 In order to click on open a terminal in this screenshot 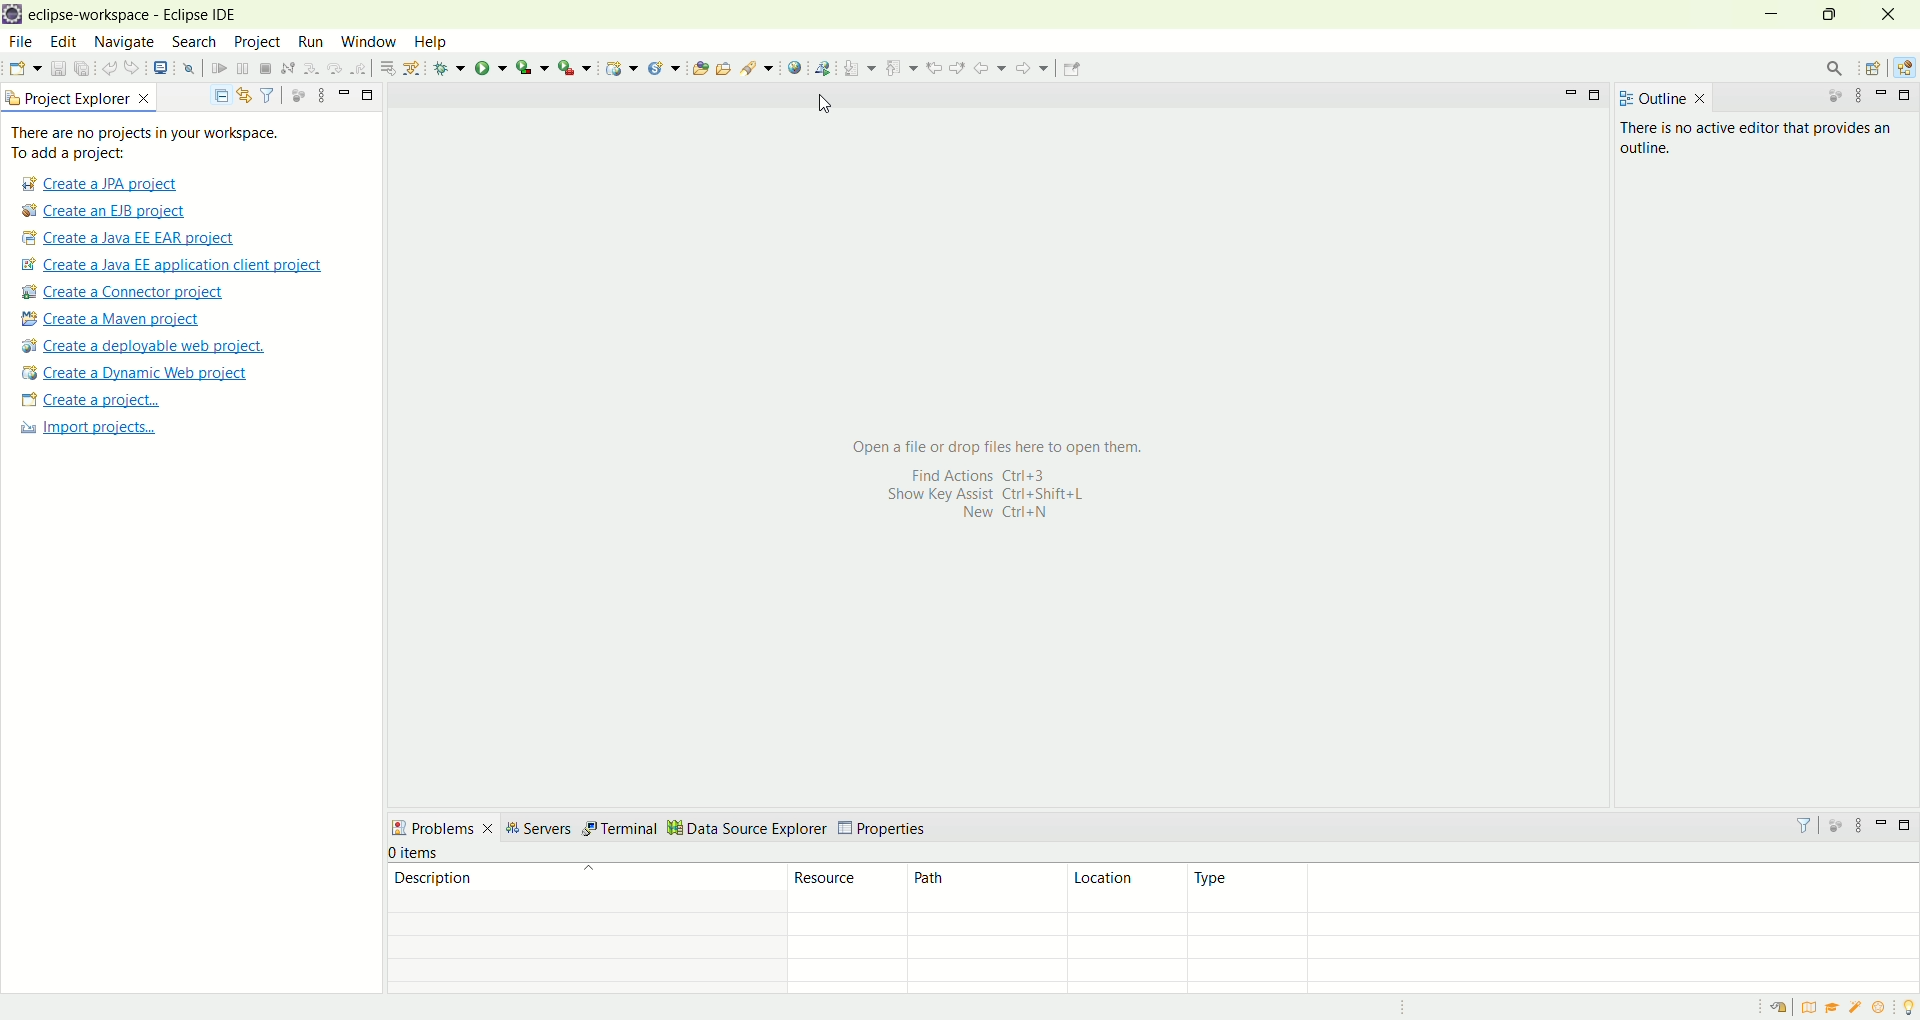, I will do `click(159, 68)`.